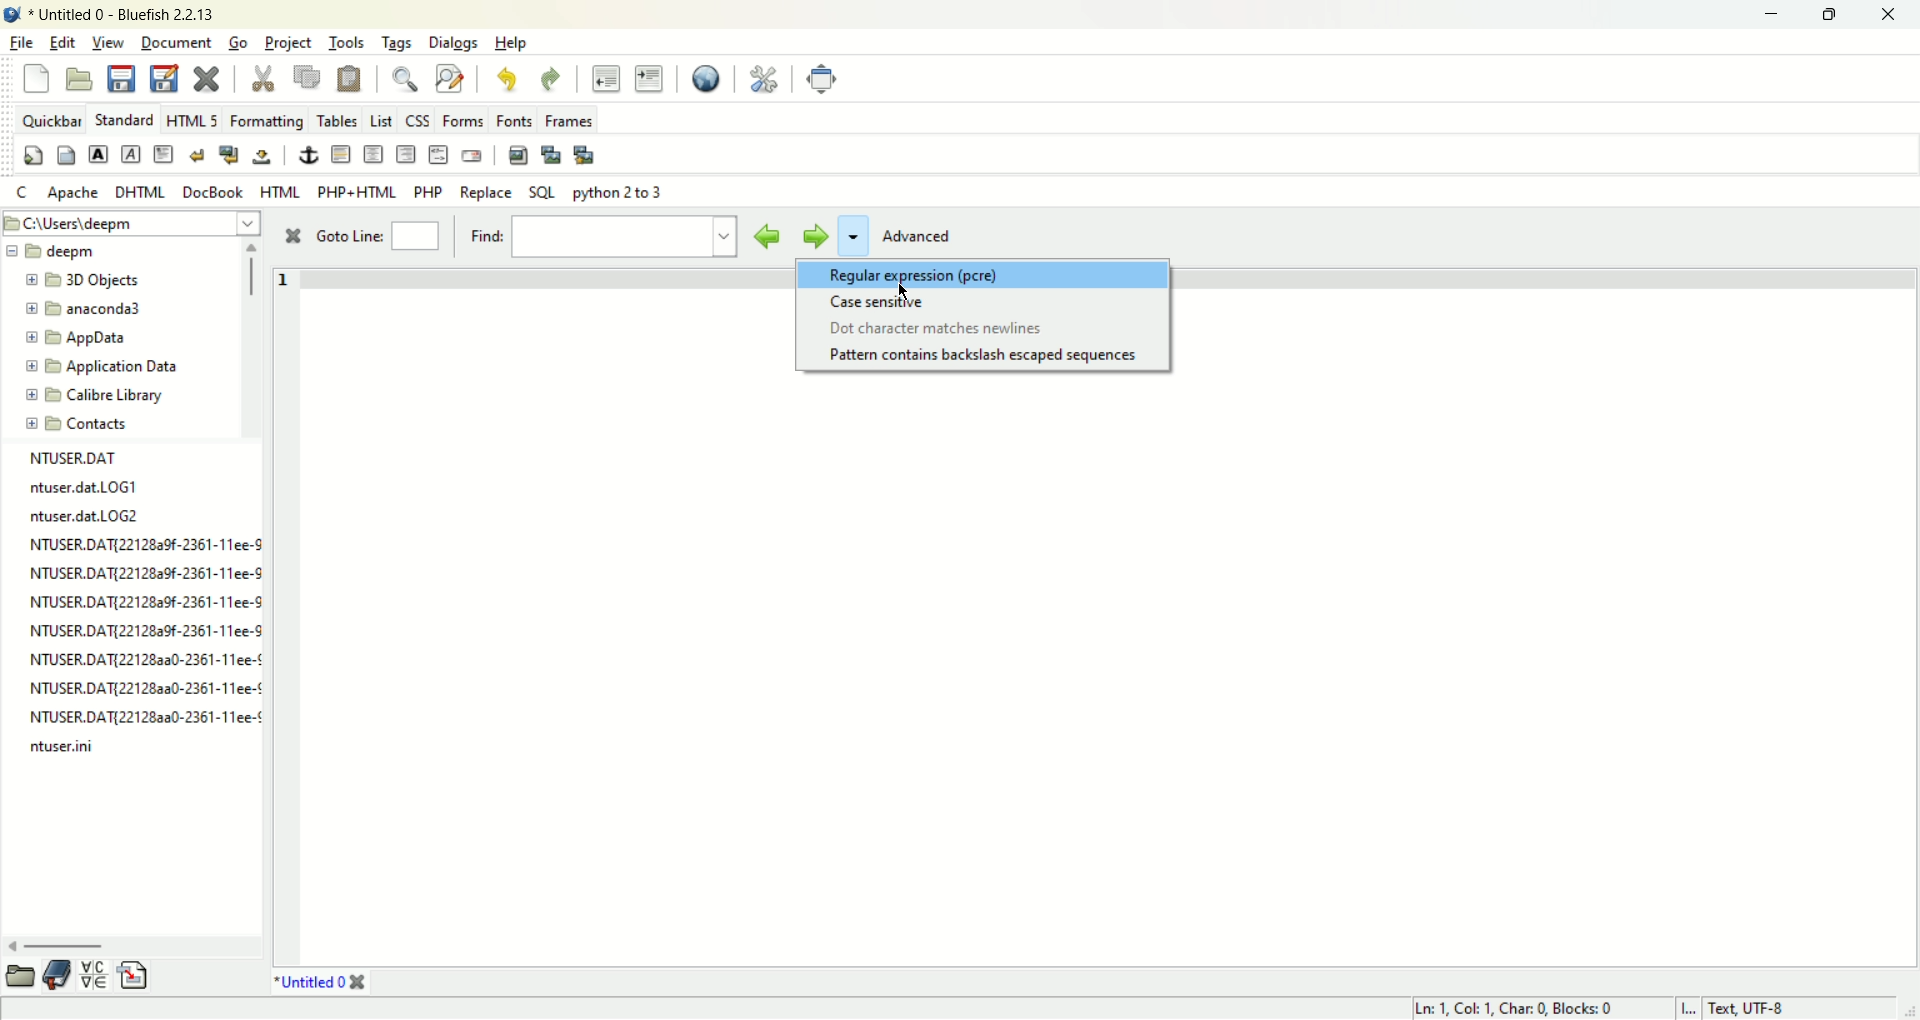 This screenshot has height=1020, width=1920. Describe the element at coordinates (567, 120) in the screenshot. I see `frames` at that location.